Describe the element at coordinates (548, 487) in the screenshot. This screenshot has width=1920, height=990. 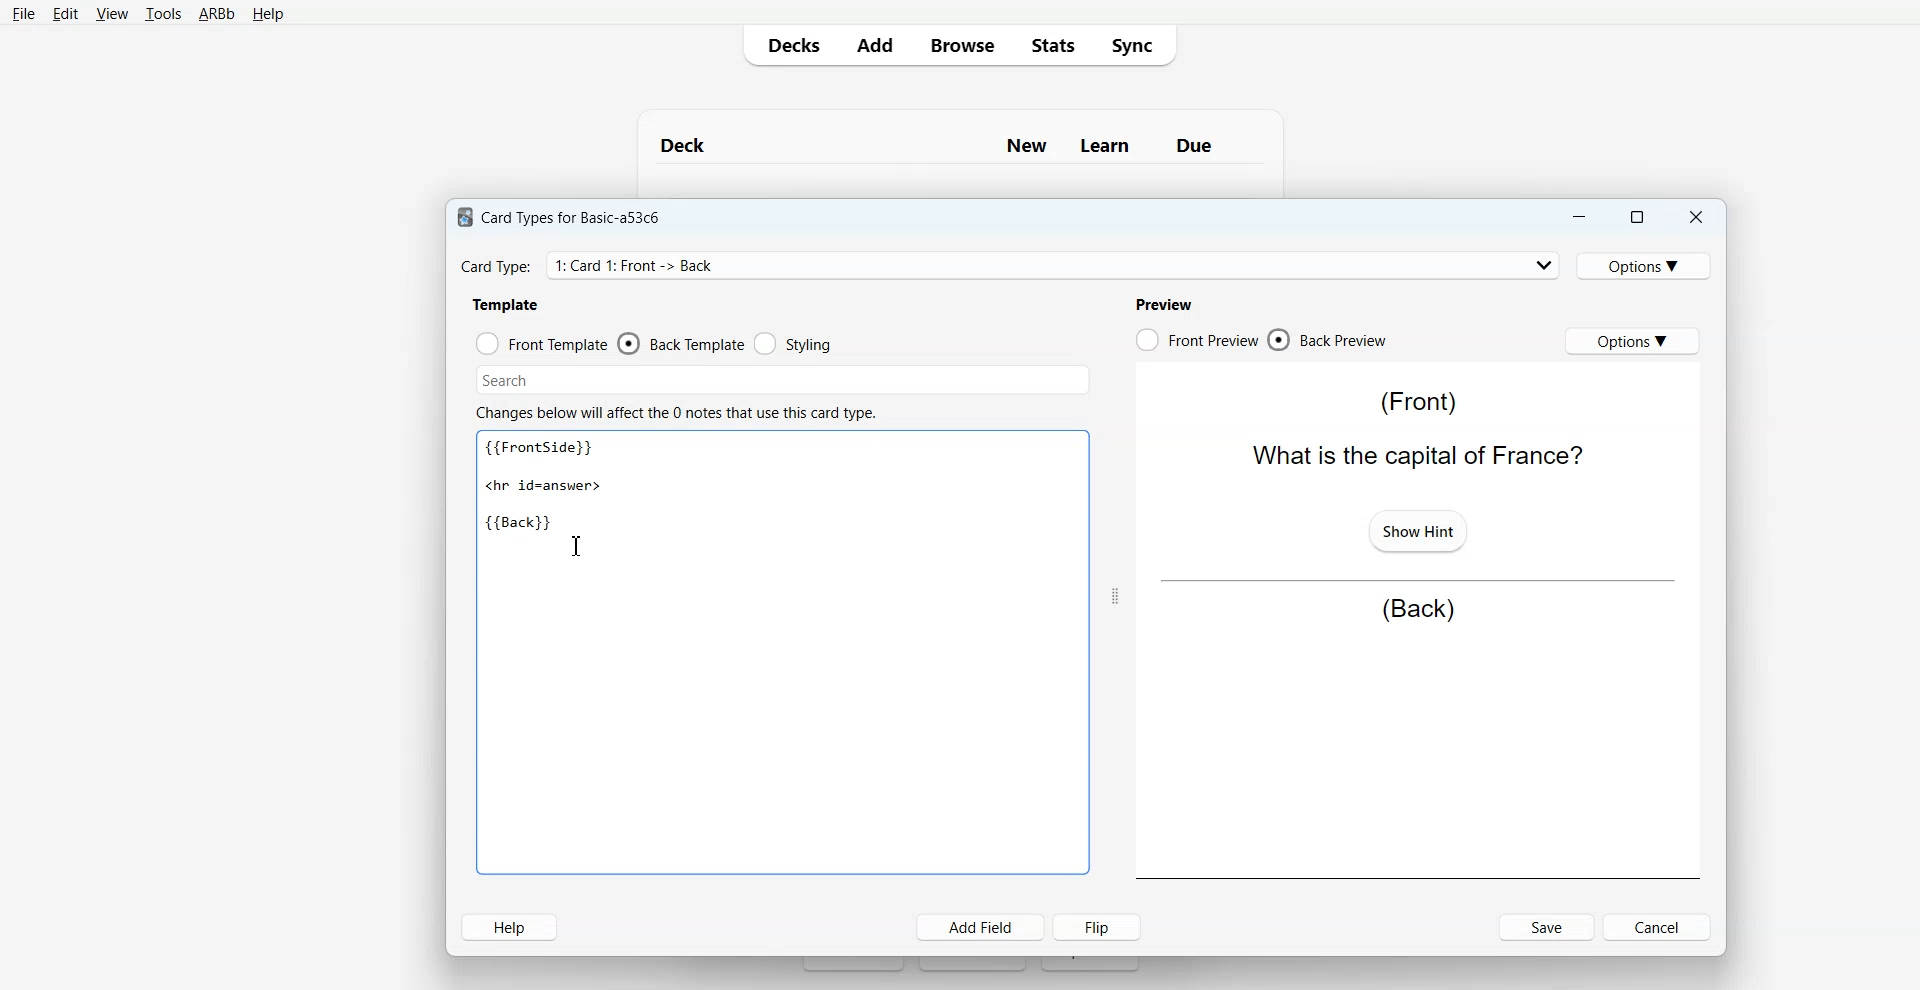
I see `{{Frontside}}
<hr id=answer>
(Back)` at that location.